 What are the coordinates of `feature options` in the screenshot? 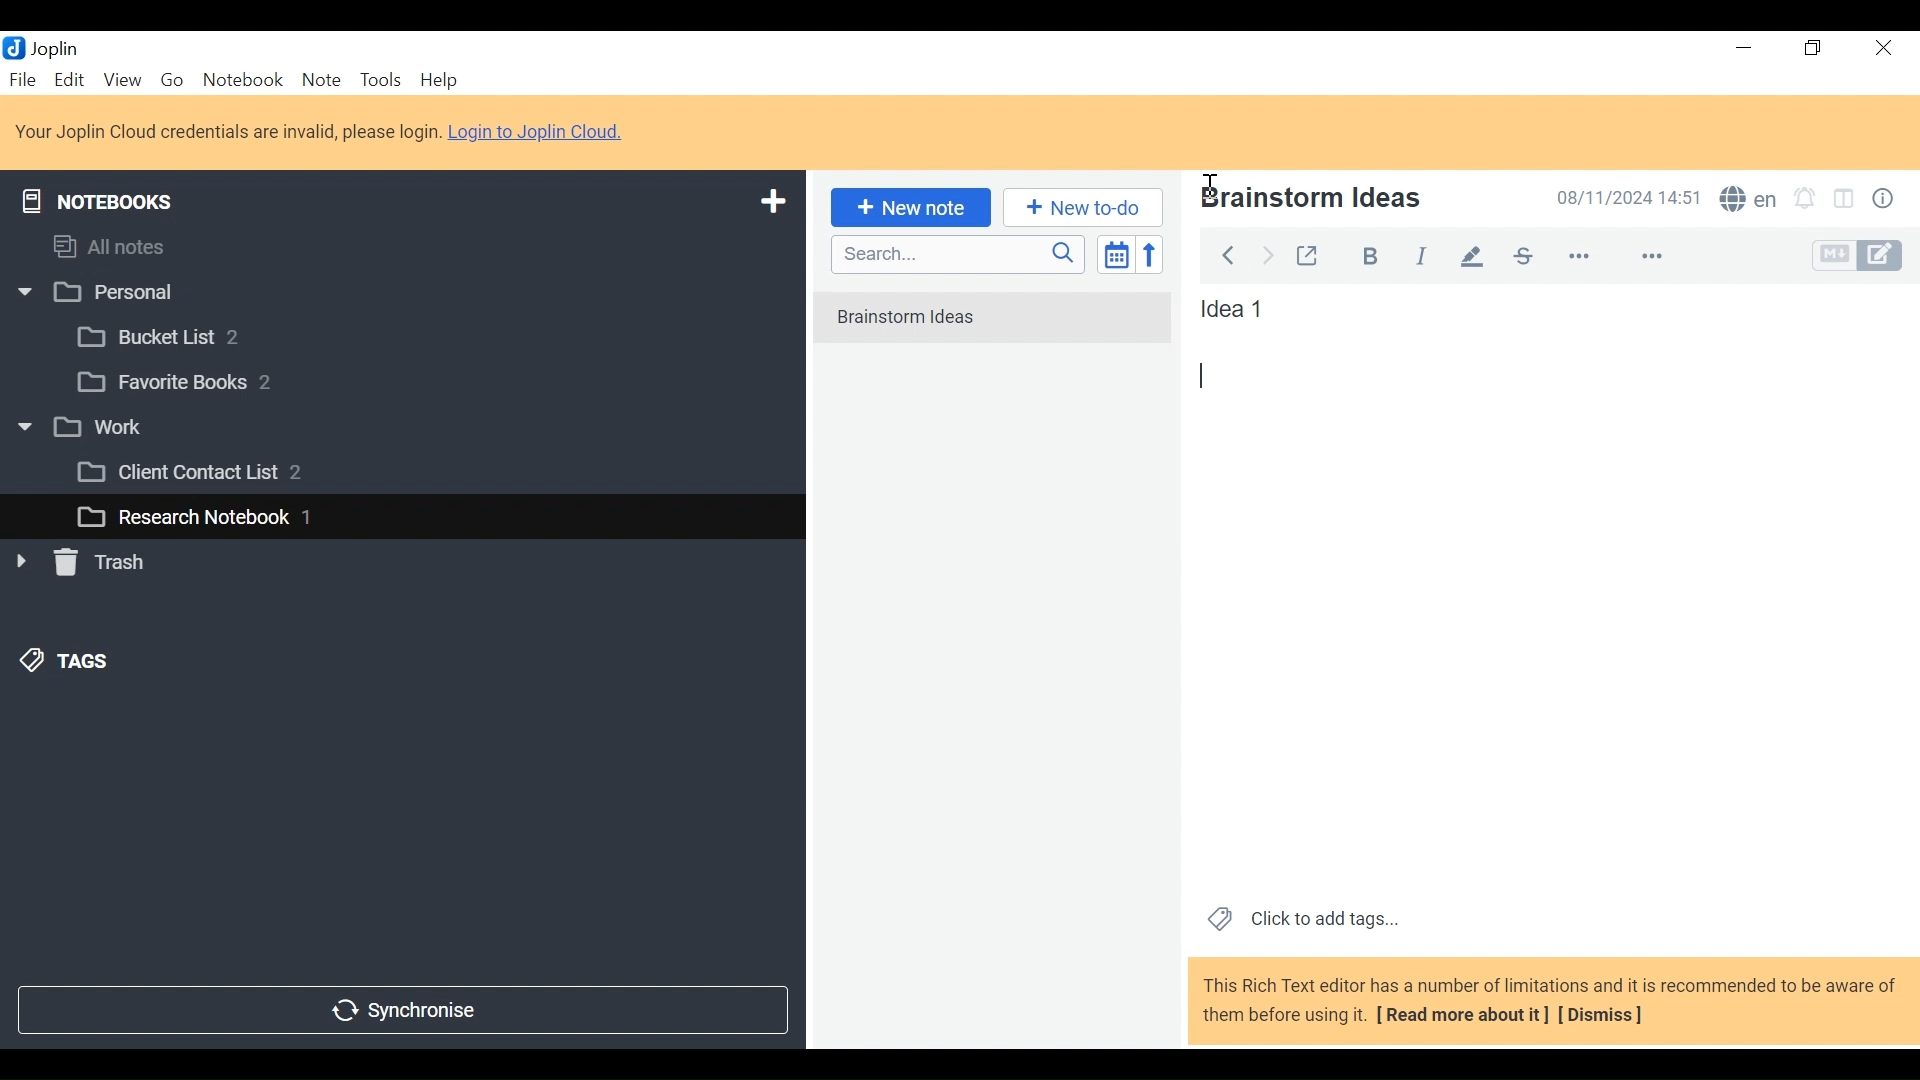 It's located at (1661, 258).